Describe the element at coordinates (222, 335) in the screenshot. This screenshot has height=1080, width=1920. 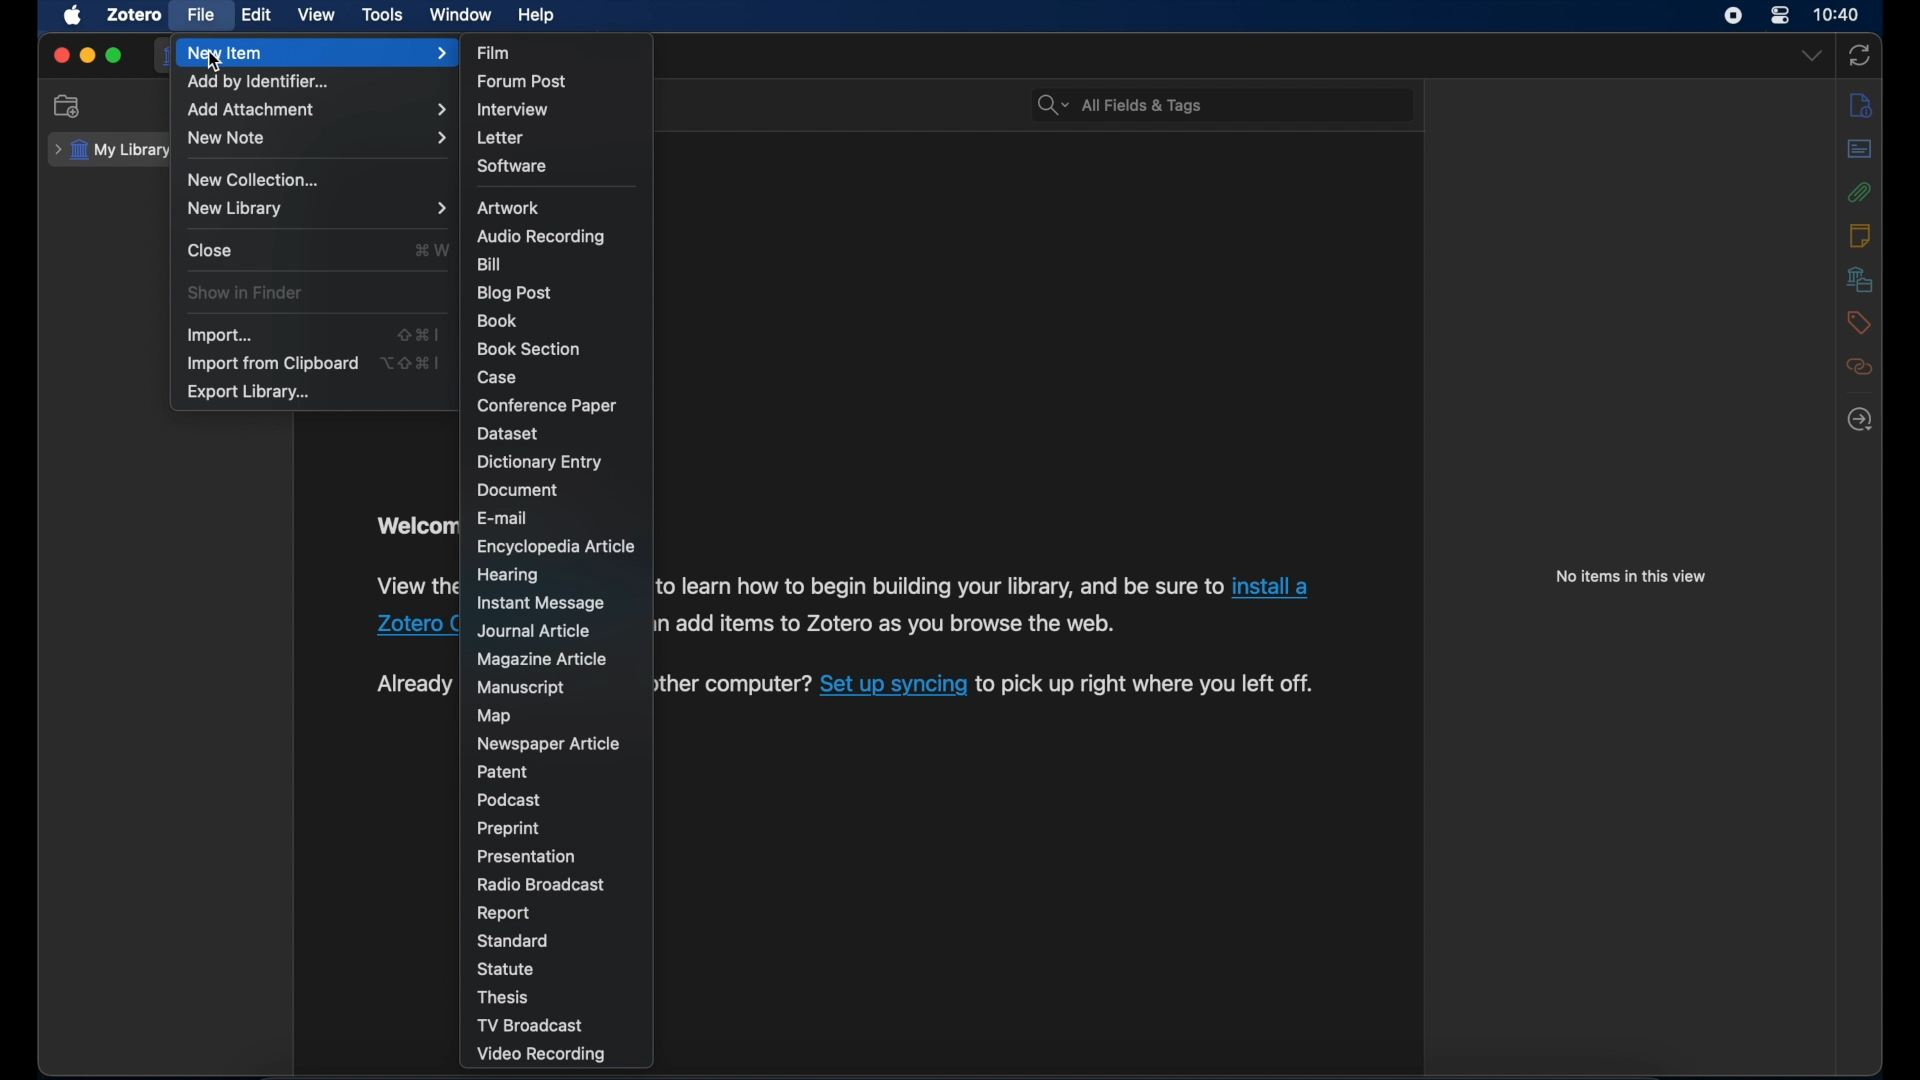
I see `import` at that location.